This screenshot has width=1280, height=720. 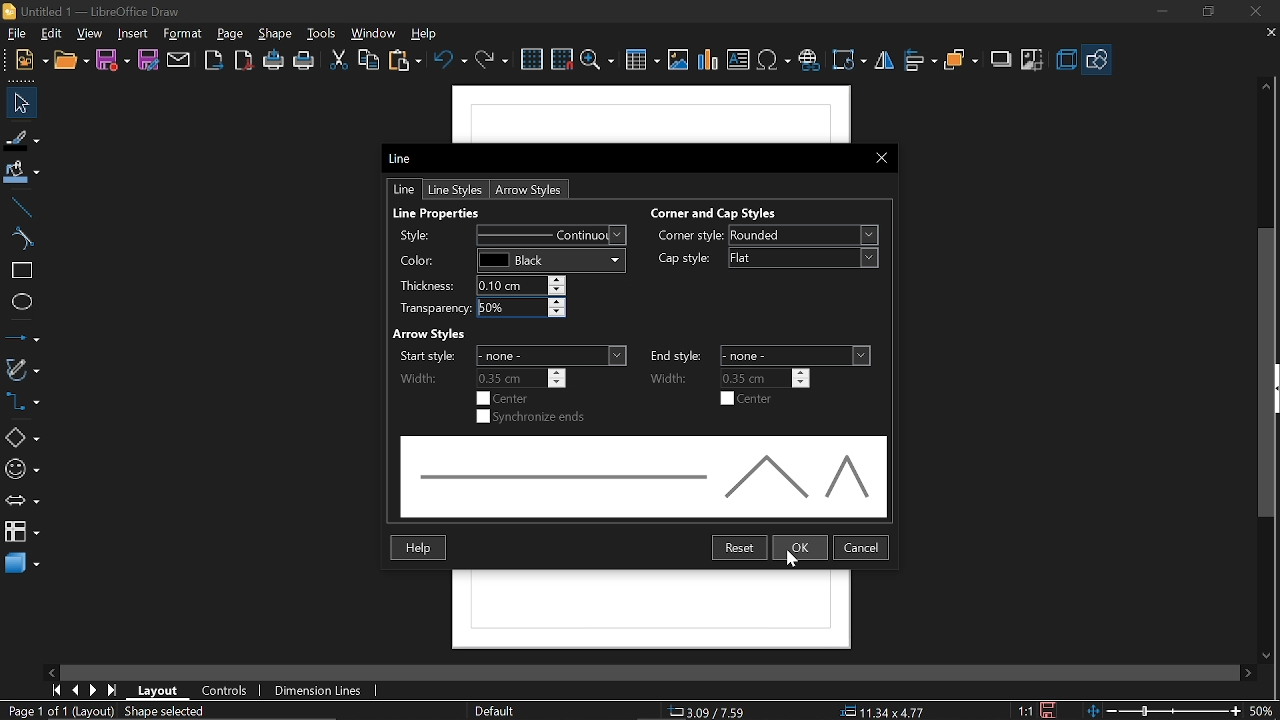 I want to click on view, so click(x=91, y=35).